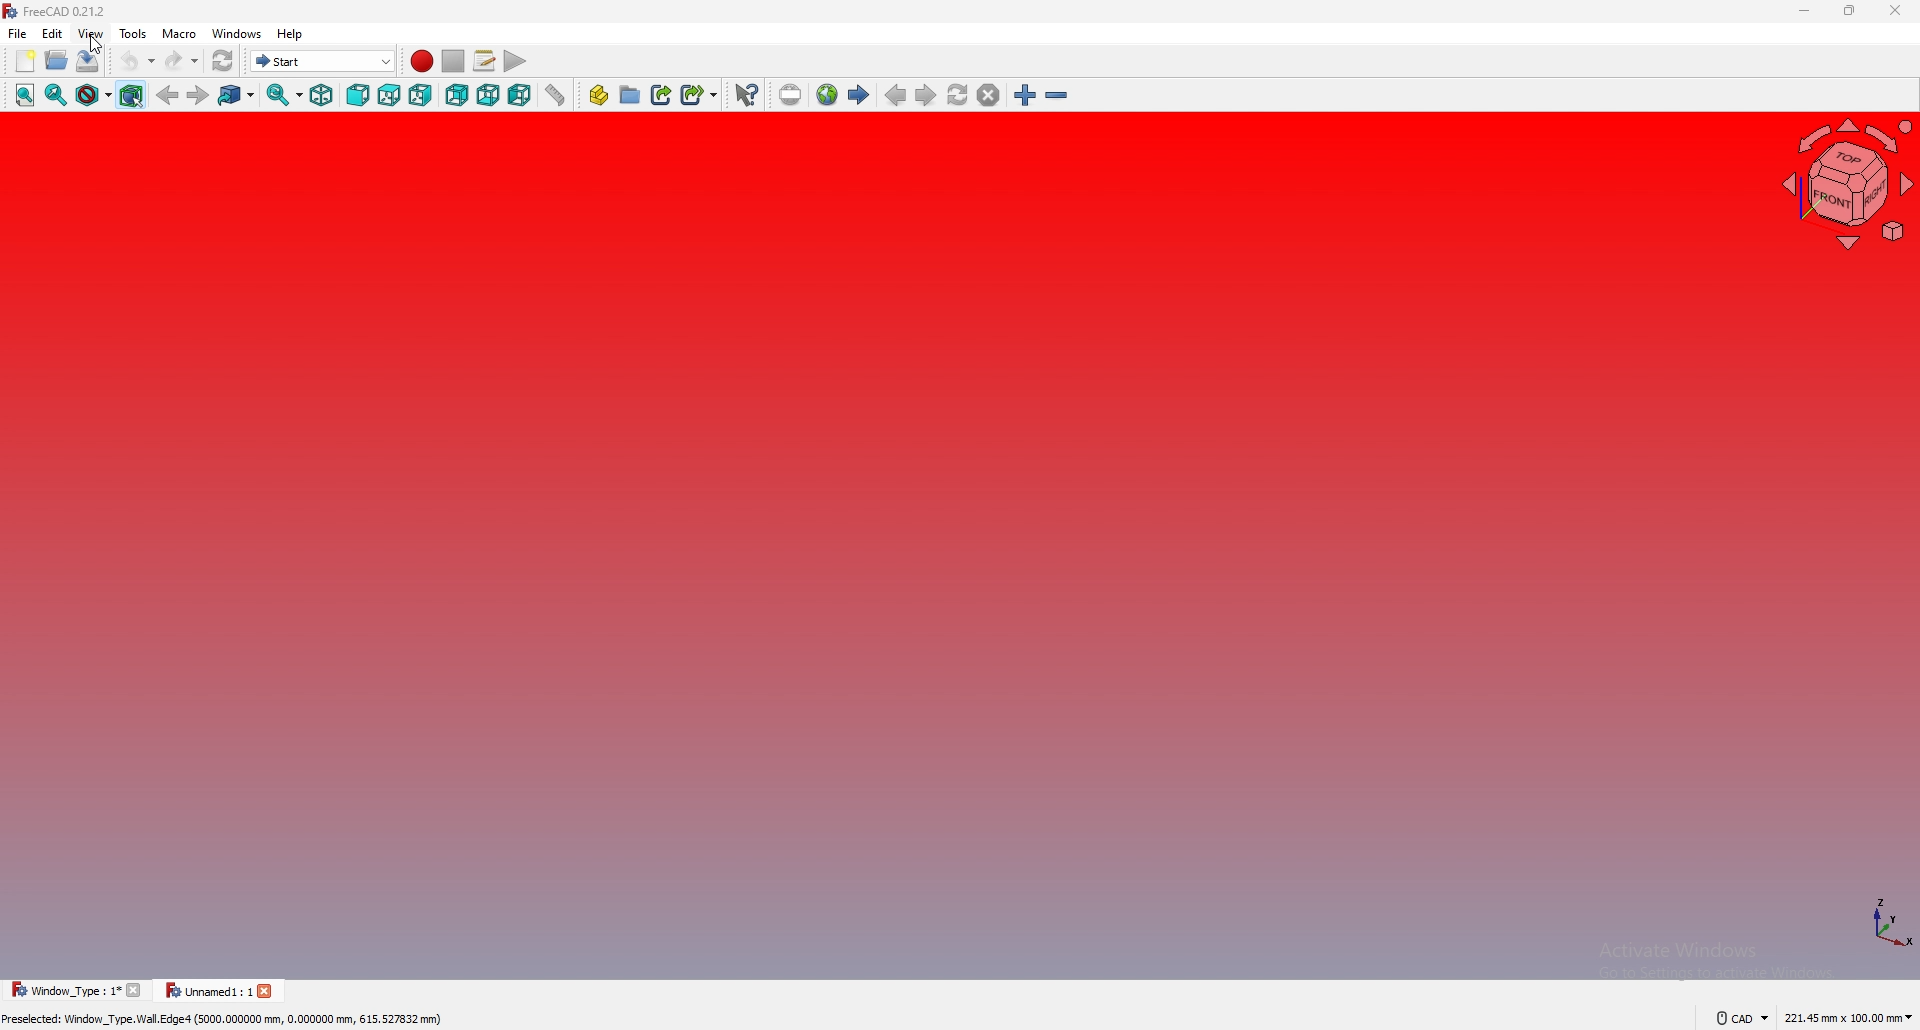 This screenshot has width=1920, height=1030. I want to click on 221.45 mm x 100.00 mm, so click(1850, 1015).